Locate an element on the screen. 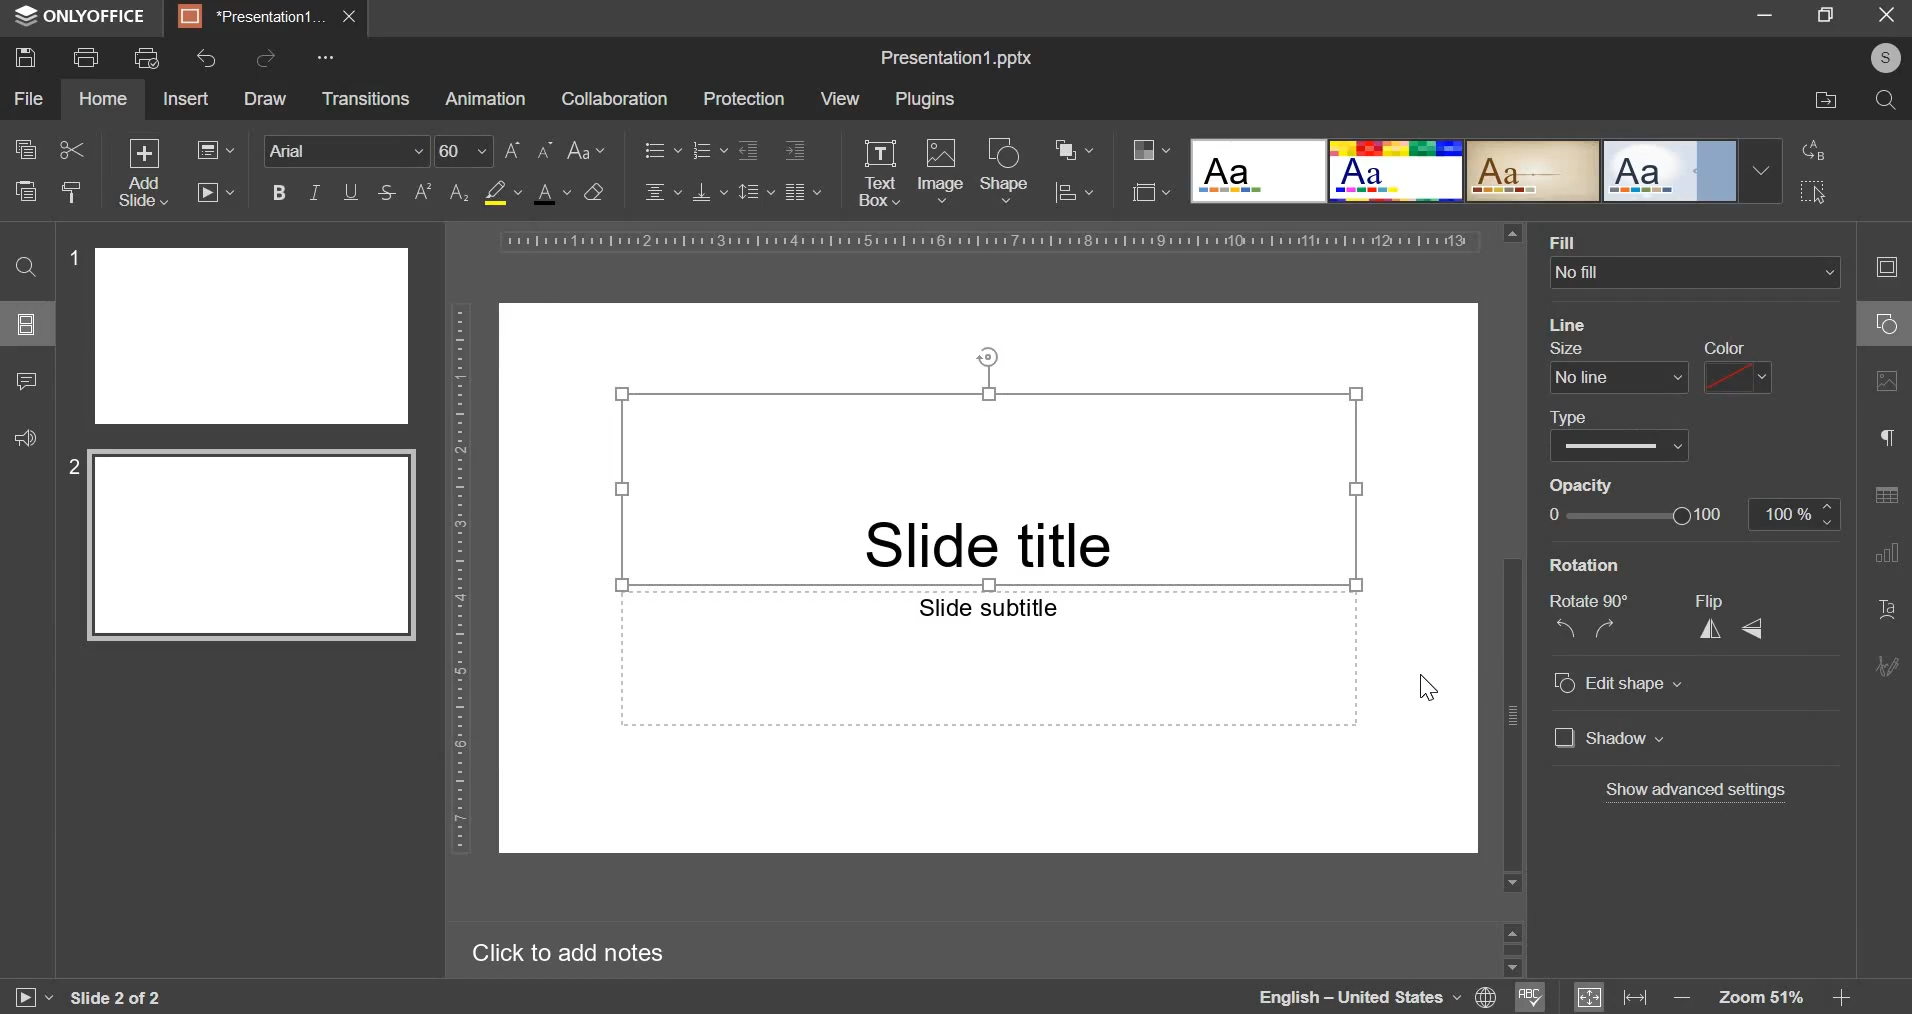  flip is located at coordinates (1713, 599).